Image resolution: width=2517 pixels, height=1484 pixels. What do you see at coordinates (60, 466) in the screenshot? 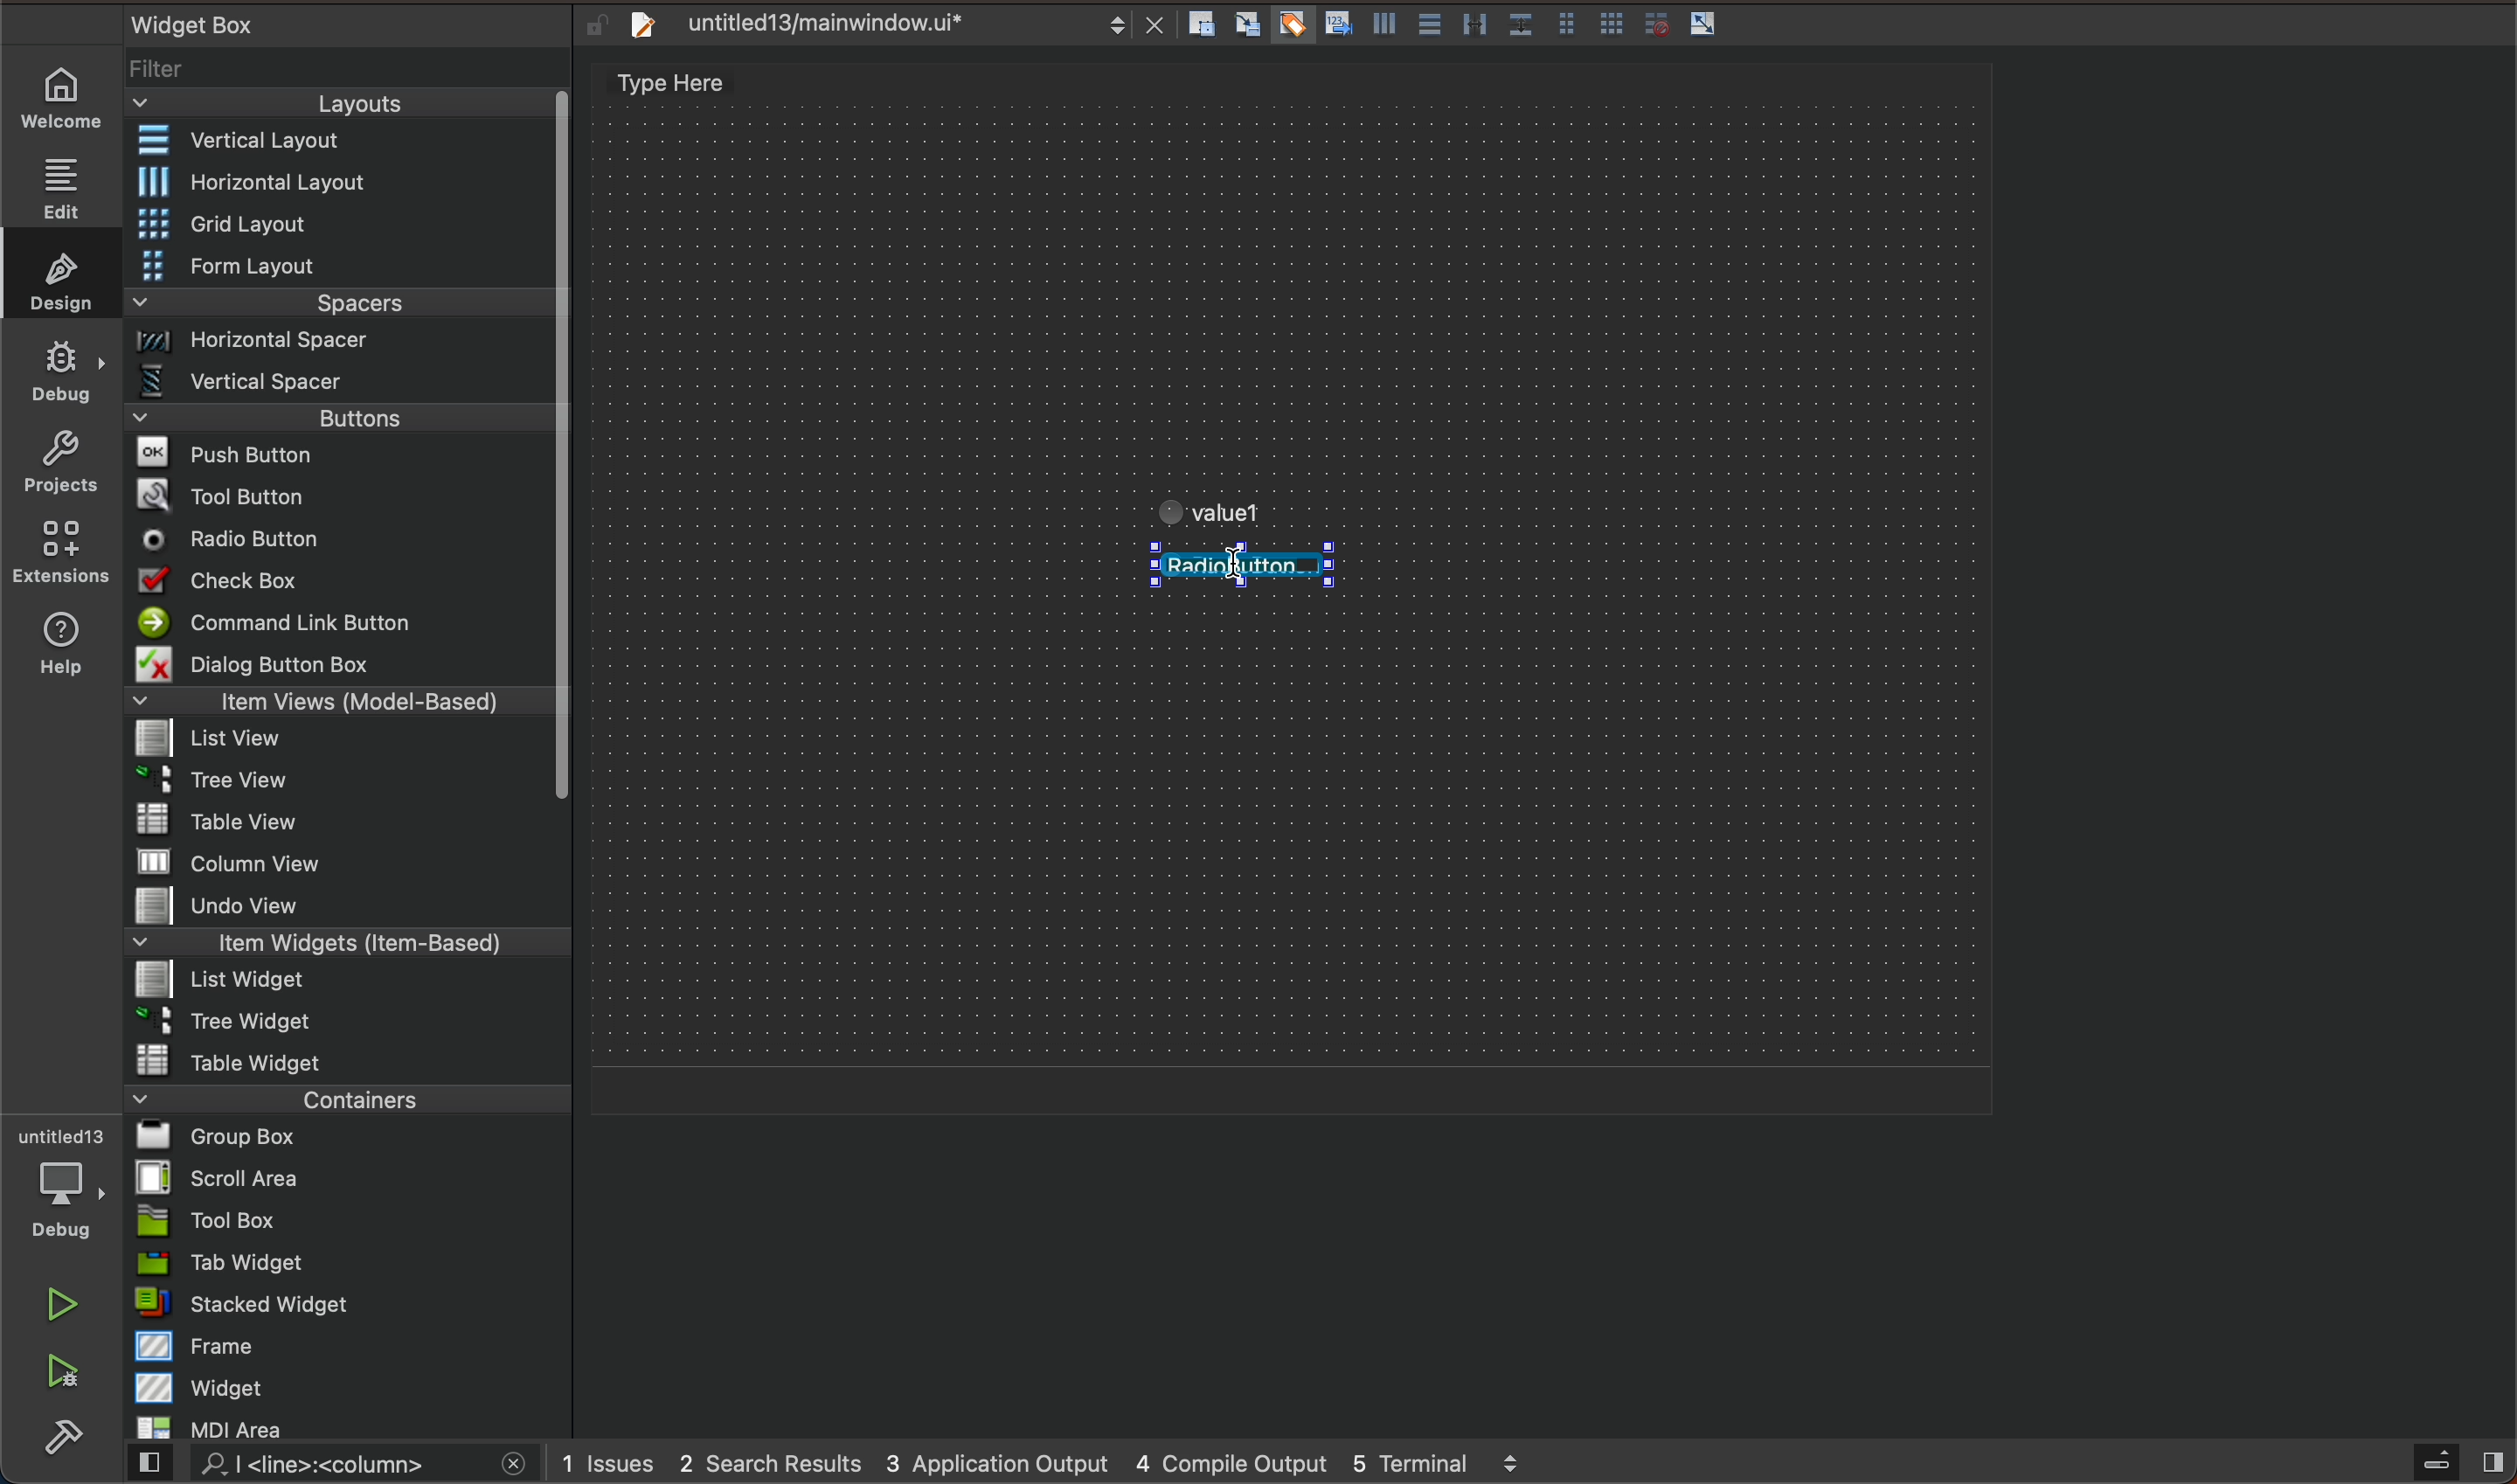
I see `projects` at bounding box center [60, 466].